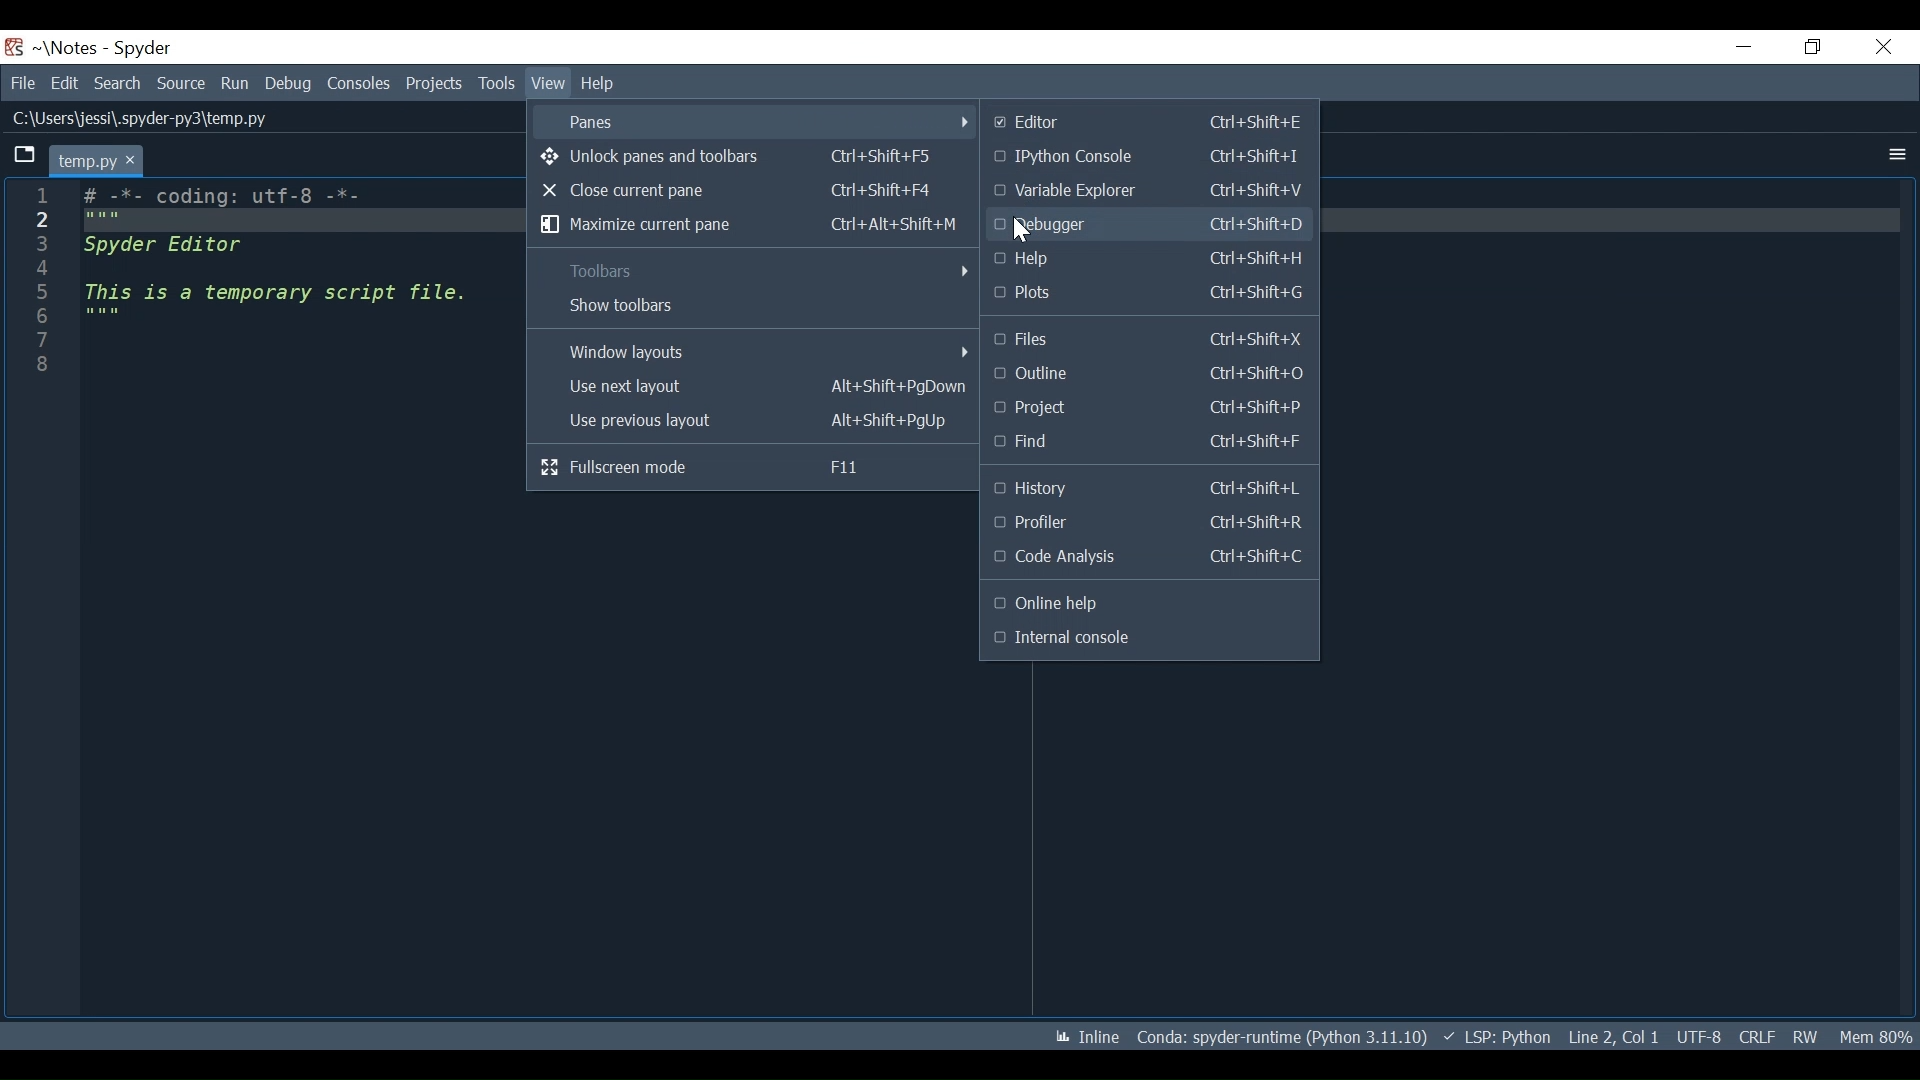 This screenshot has width=1920, height=1080. Describe the element at coordinates (1807, 48) in the screenshot. I see `Restore` at that location.